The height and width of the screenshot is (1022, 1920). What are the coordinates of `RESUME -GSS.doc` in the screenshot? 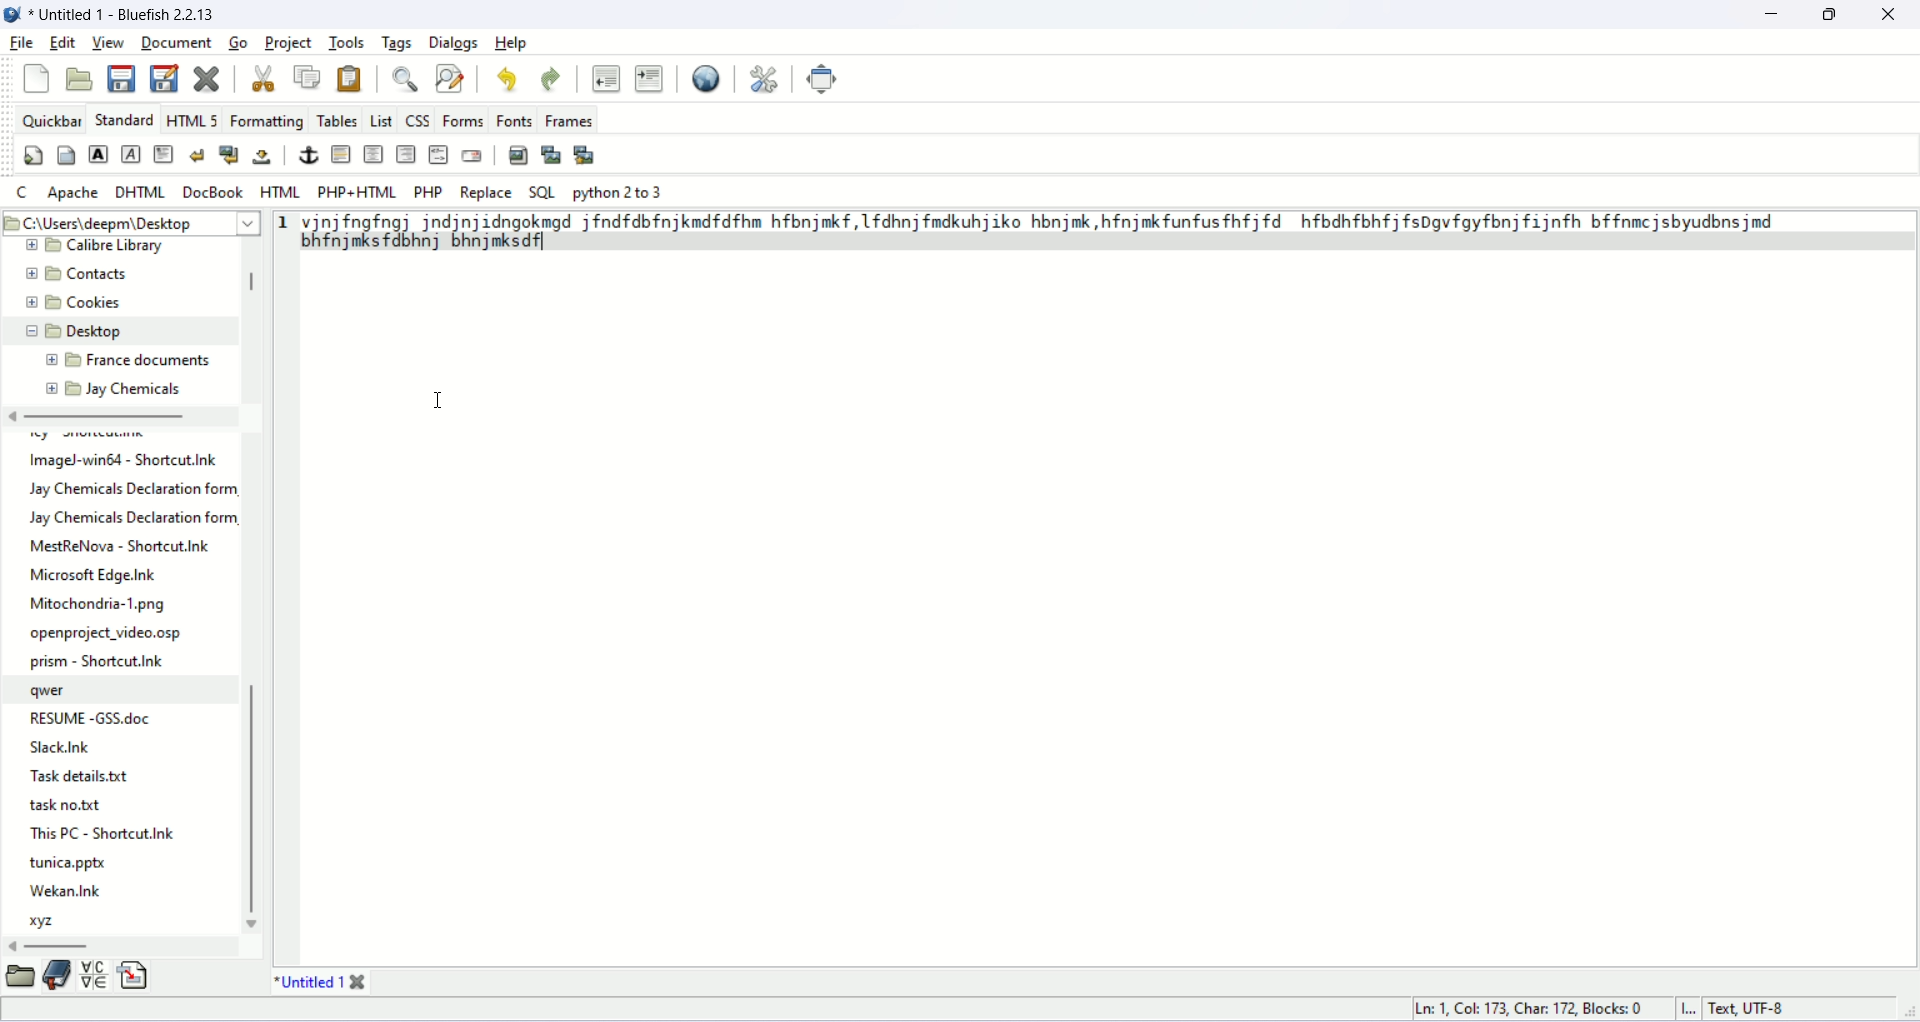 It's located at (93, 715).